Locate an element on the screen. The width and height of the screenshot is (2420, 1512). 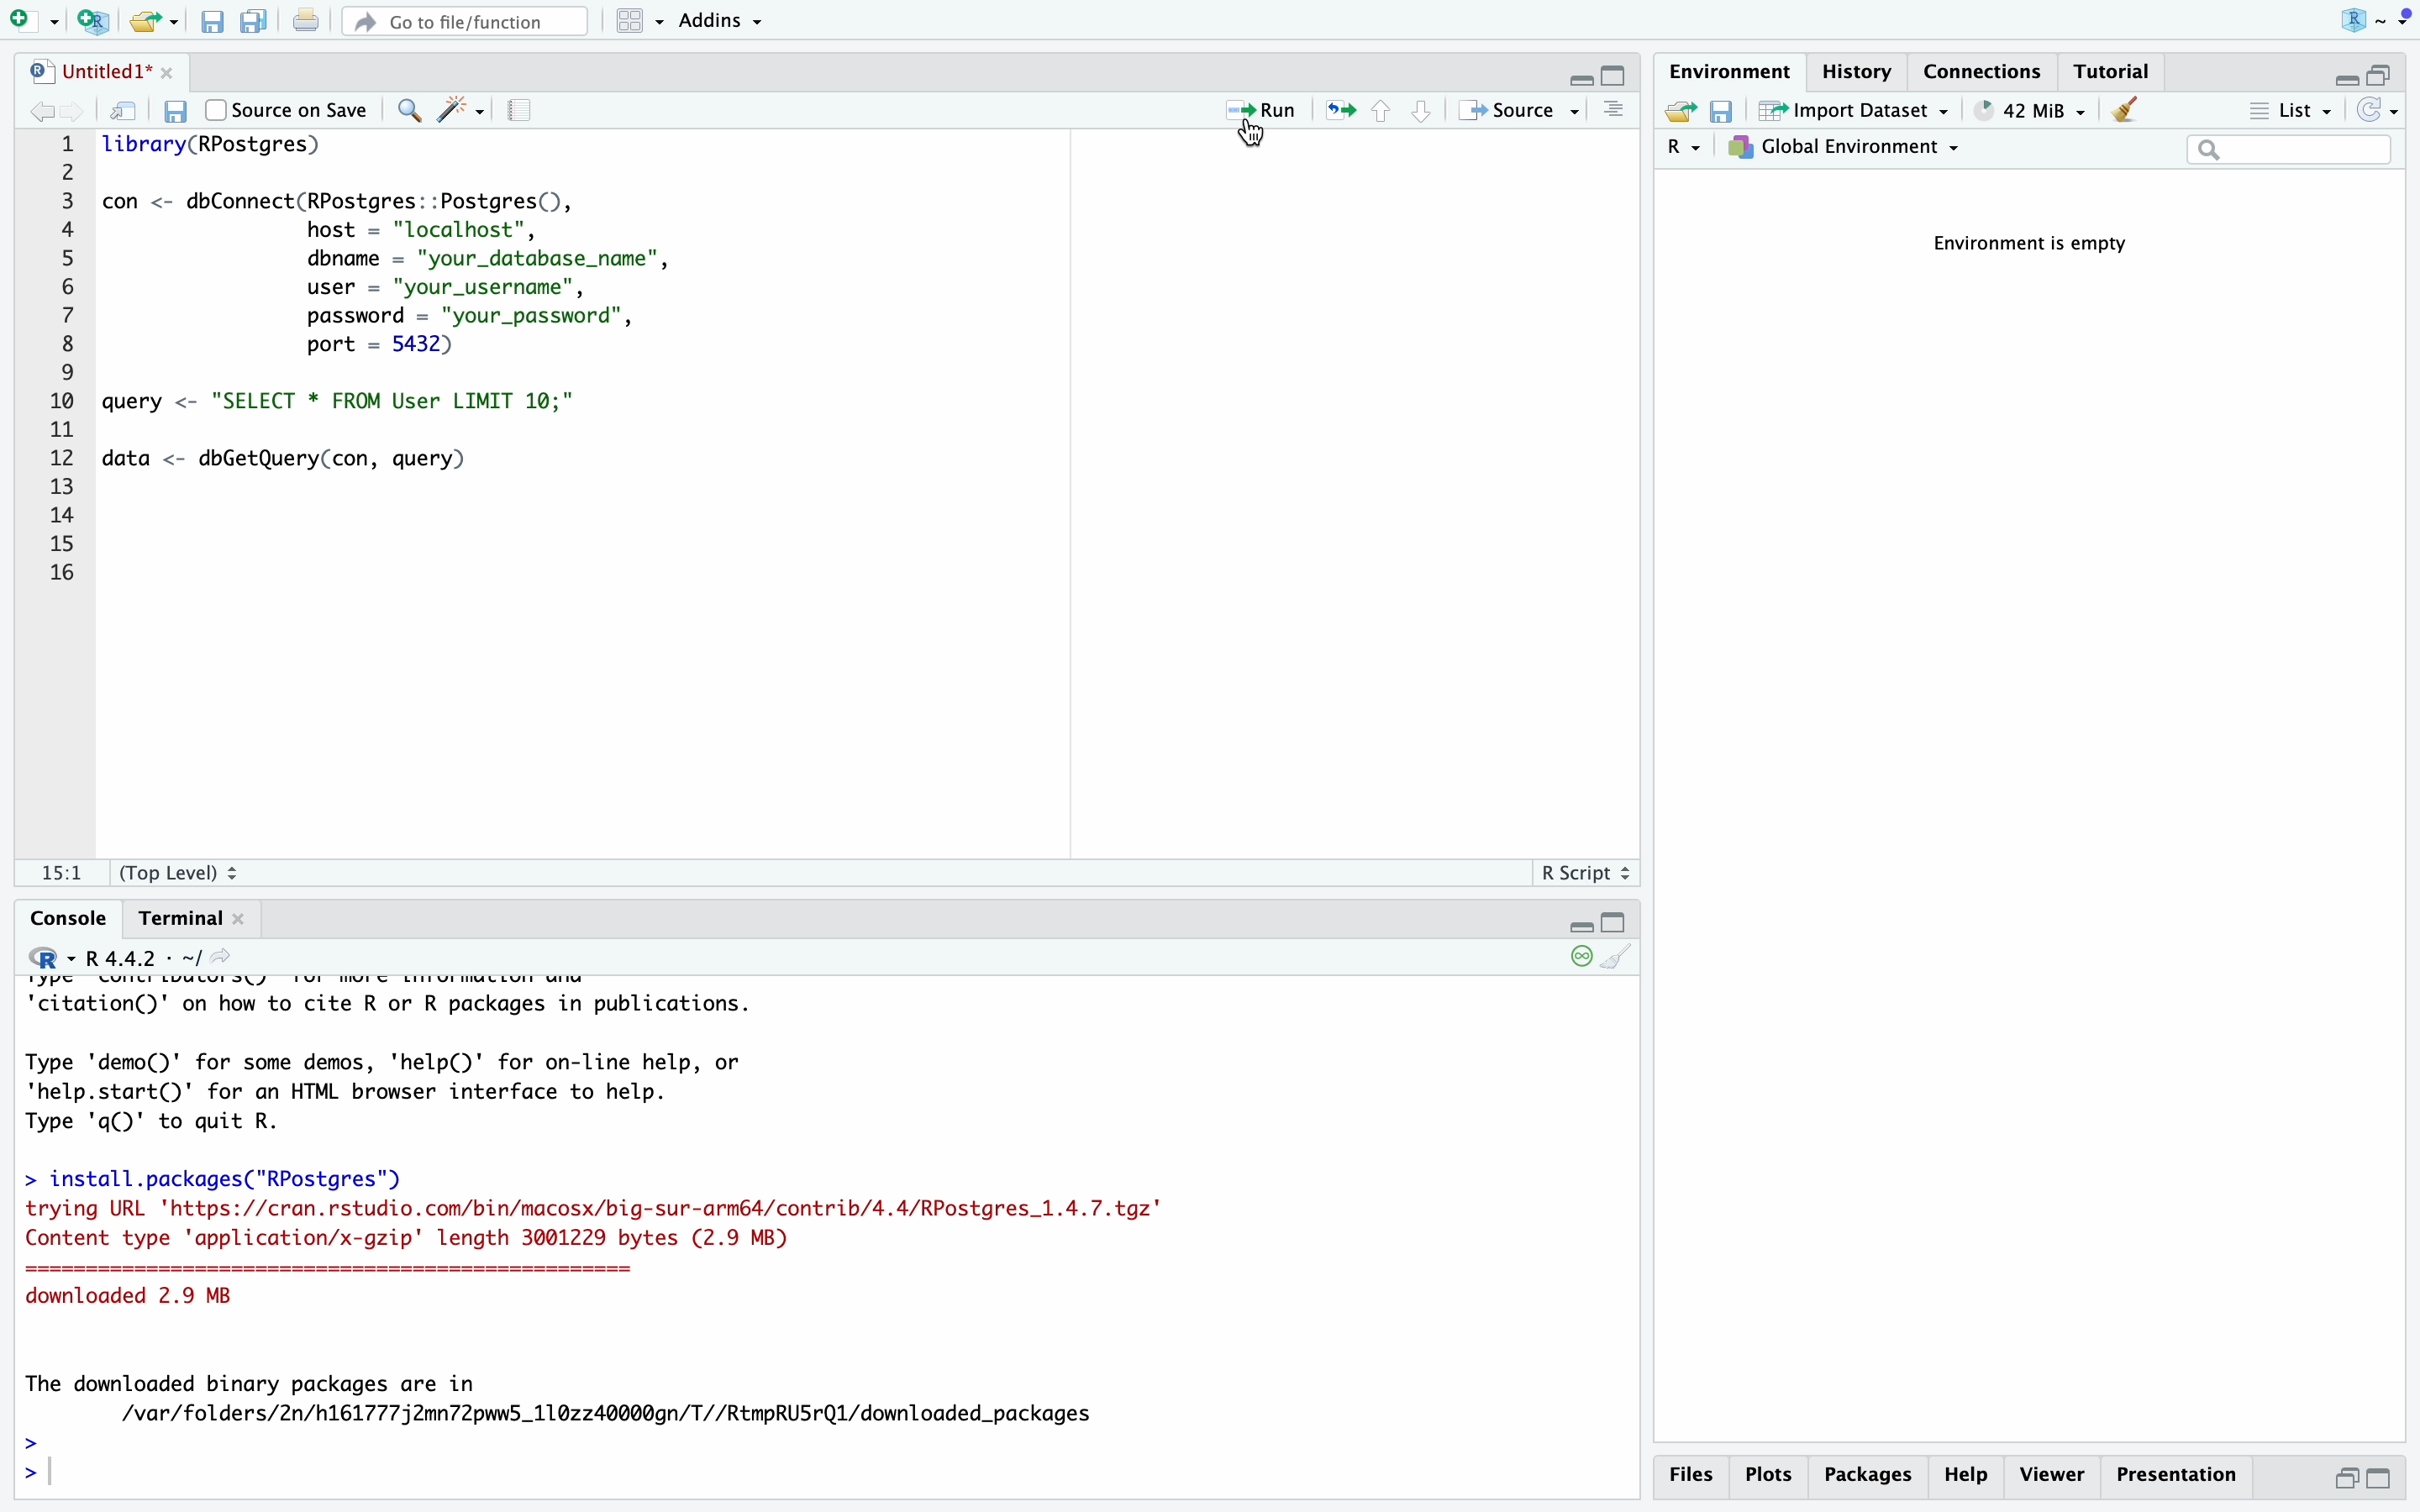
console is located at coordinates (59, 917).